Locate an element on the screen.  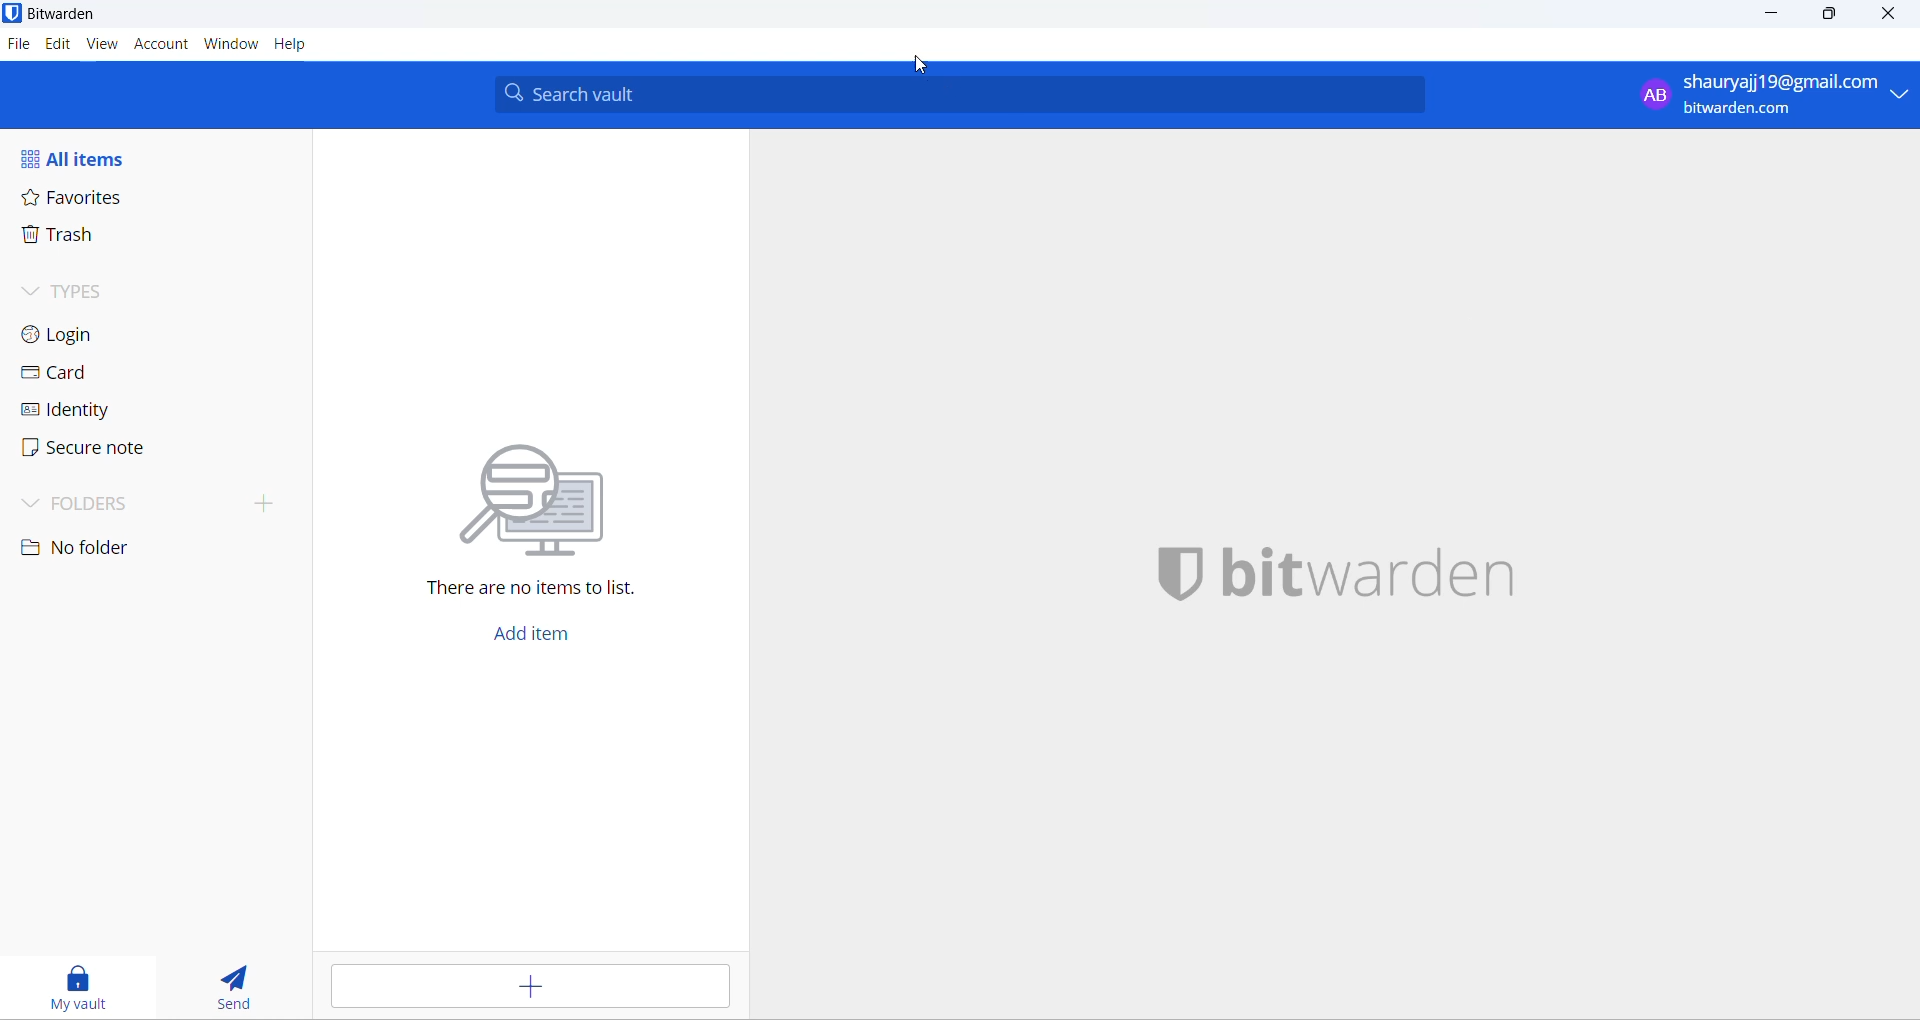
trash is located at coordinates (86, 236).